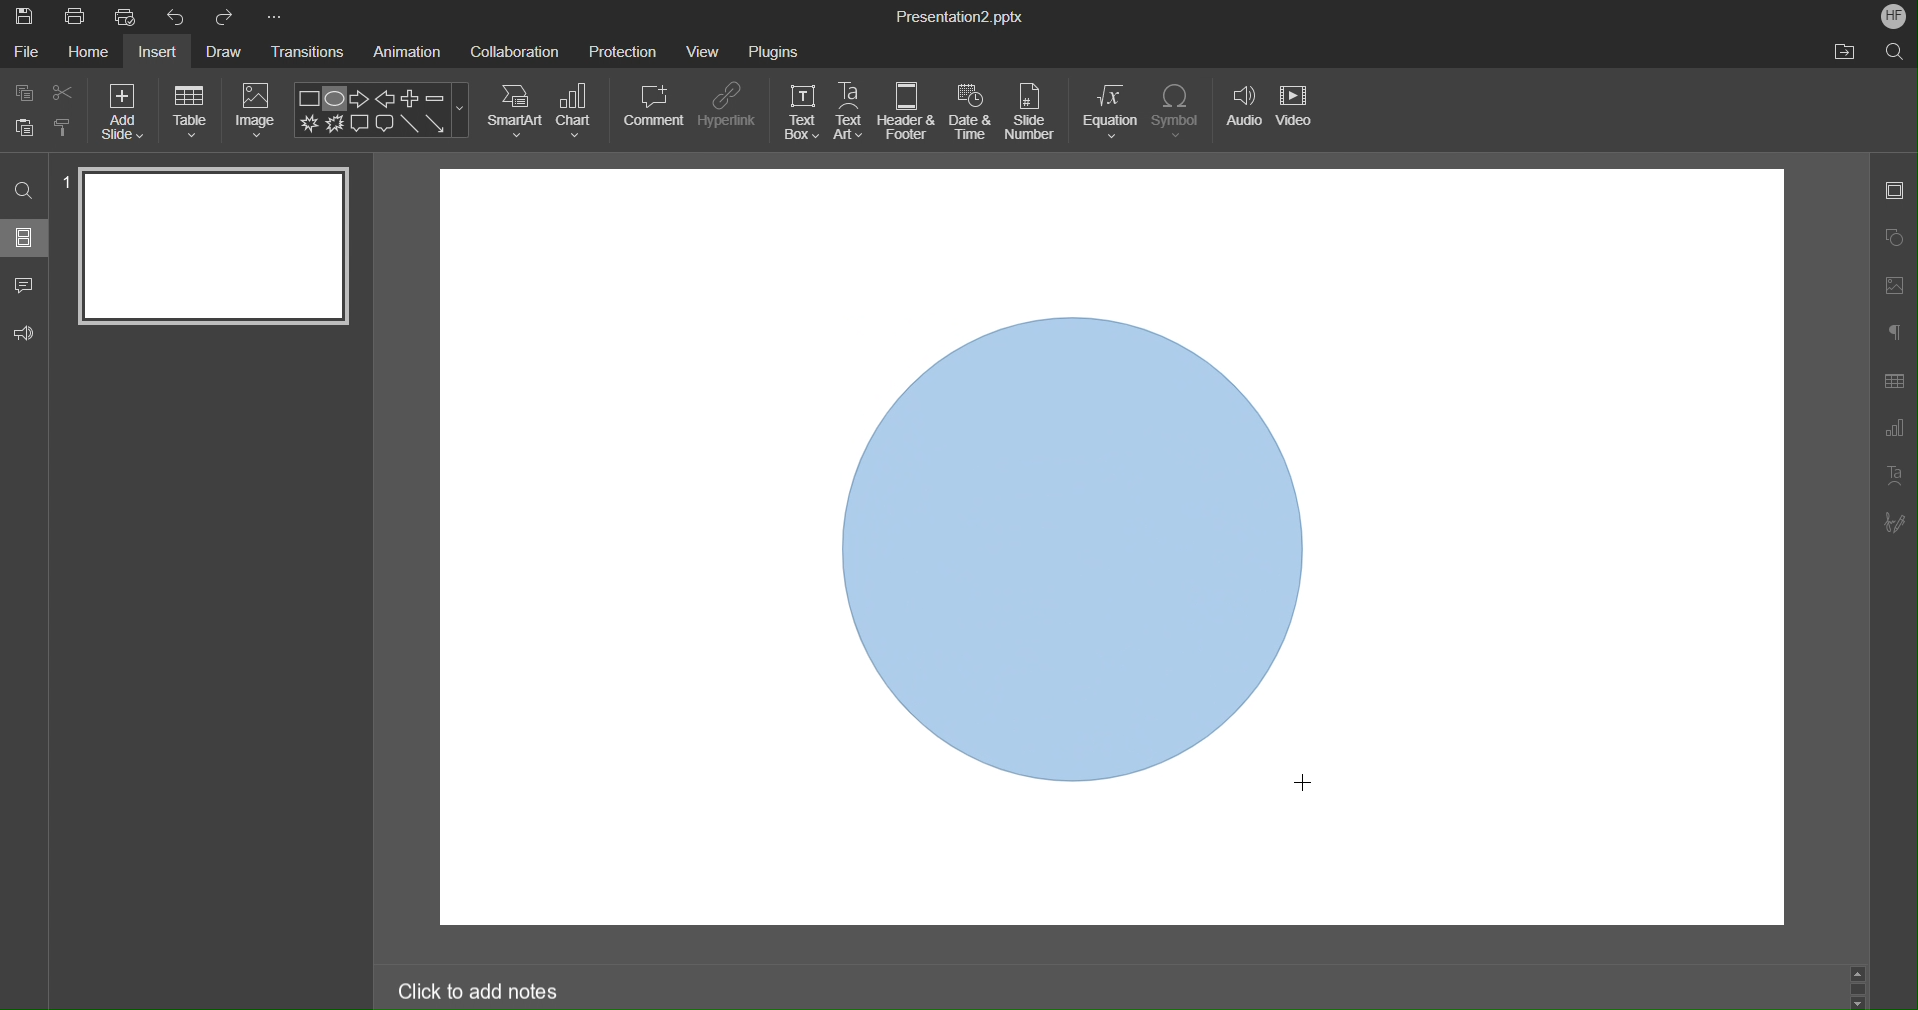 The width and height of the screenshot is (1918, 1010). Describe the element at coordinates (1179, 112) in the screenshot. I see `Symbol` at that location.